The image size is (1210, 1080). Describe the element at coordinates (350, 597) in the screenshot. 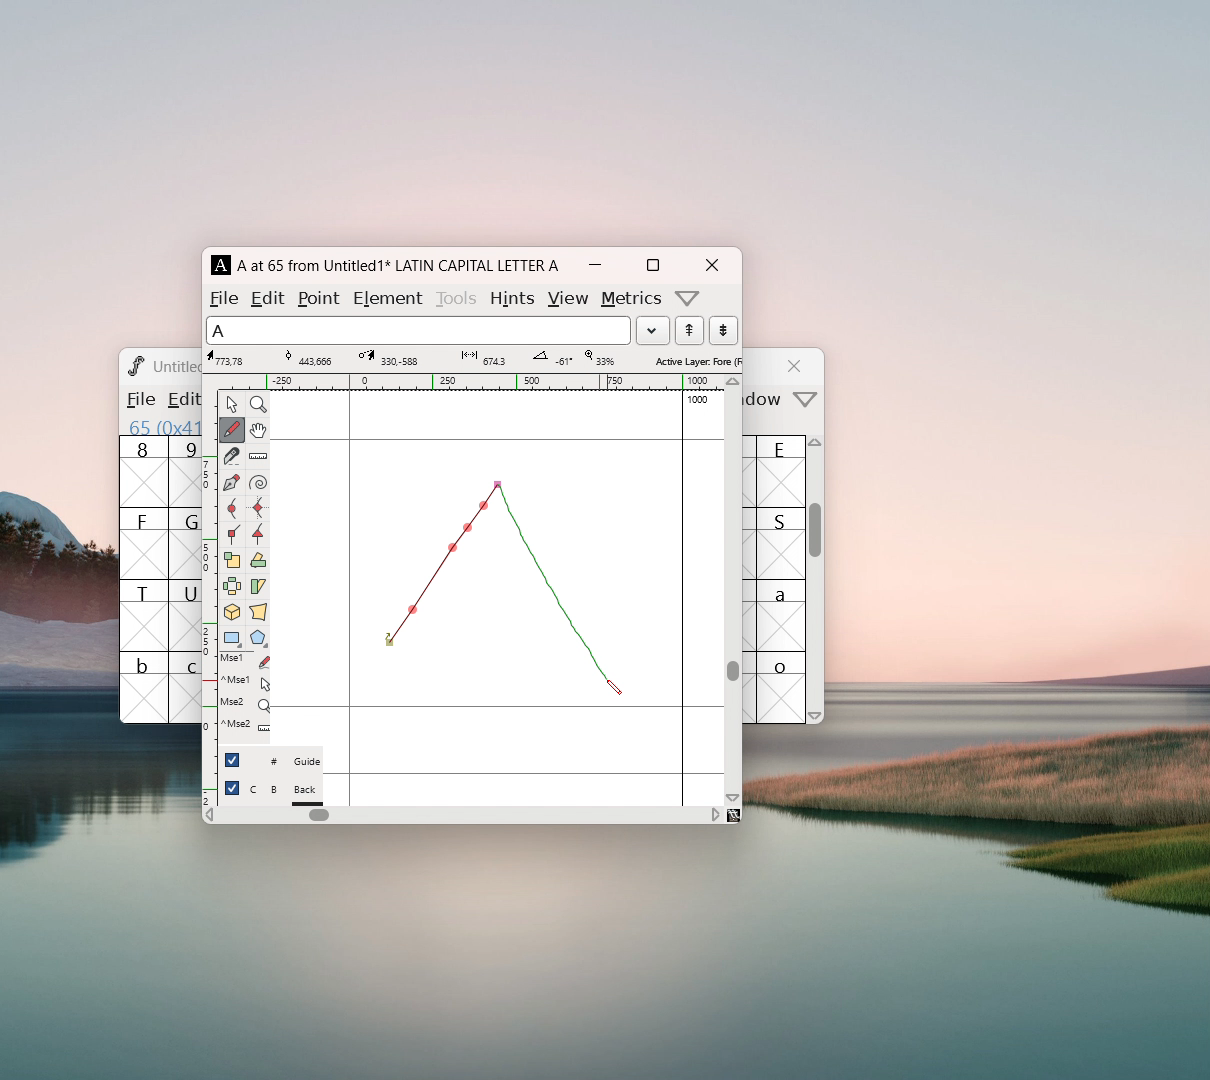

I see `left side bearing` at that location.